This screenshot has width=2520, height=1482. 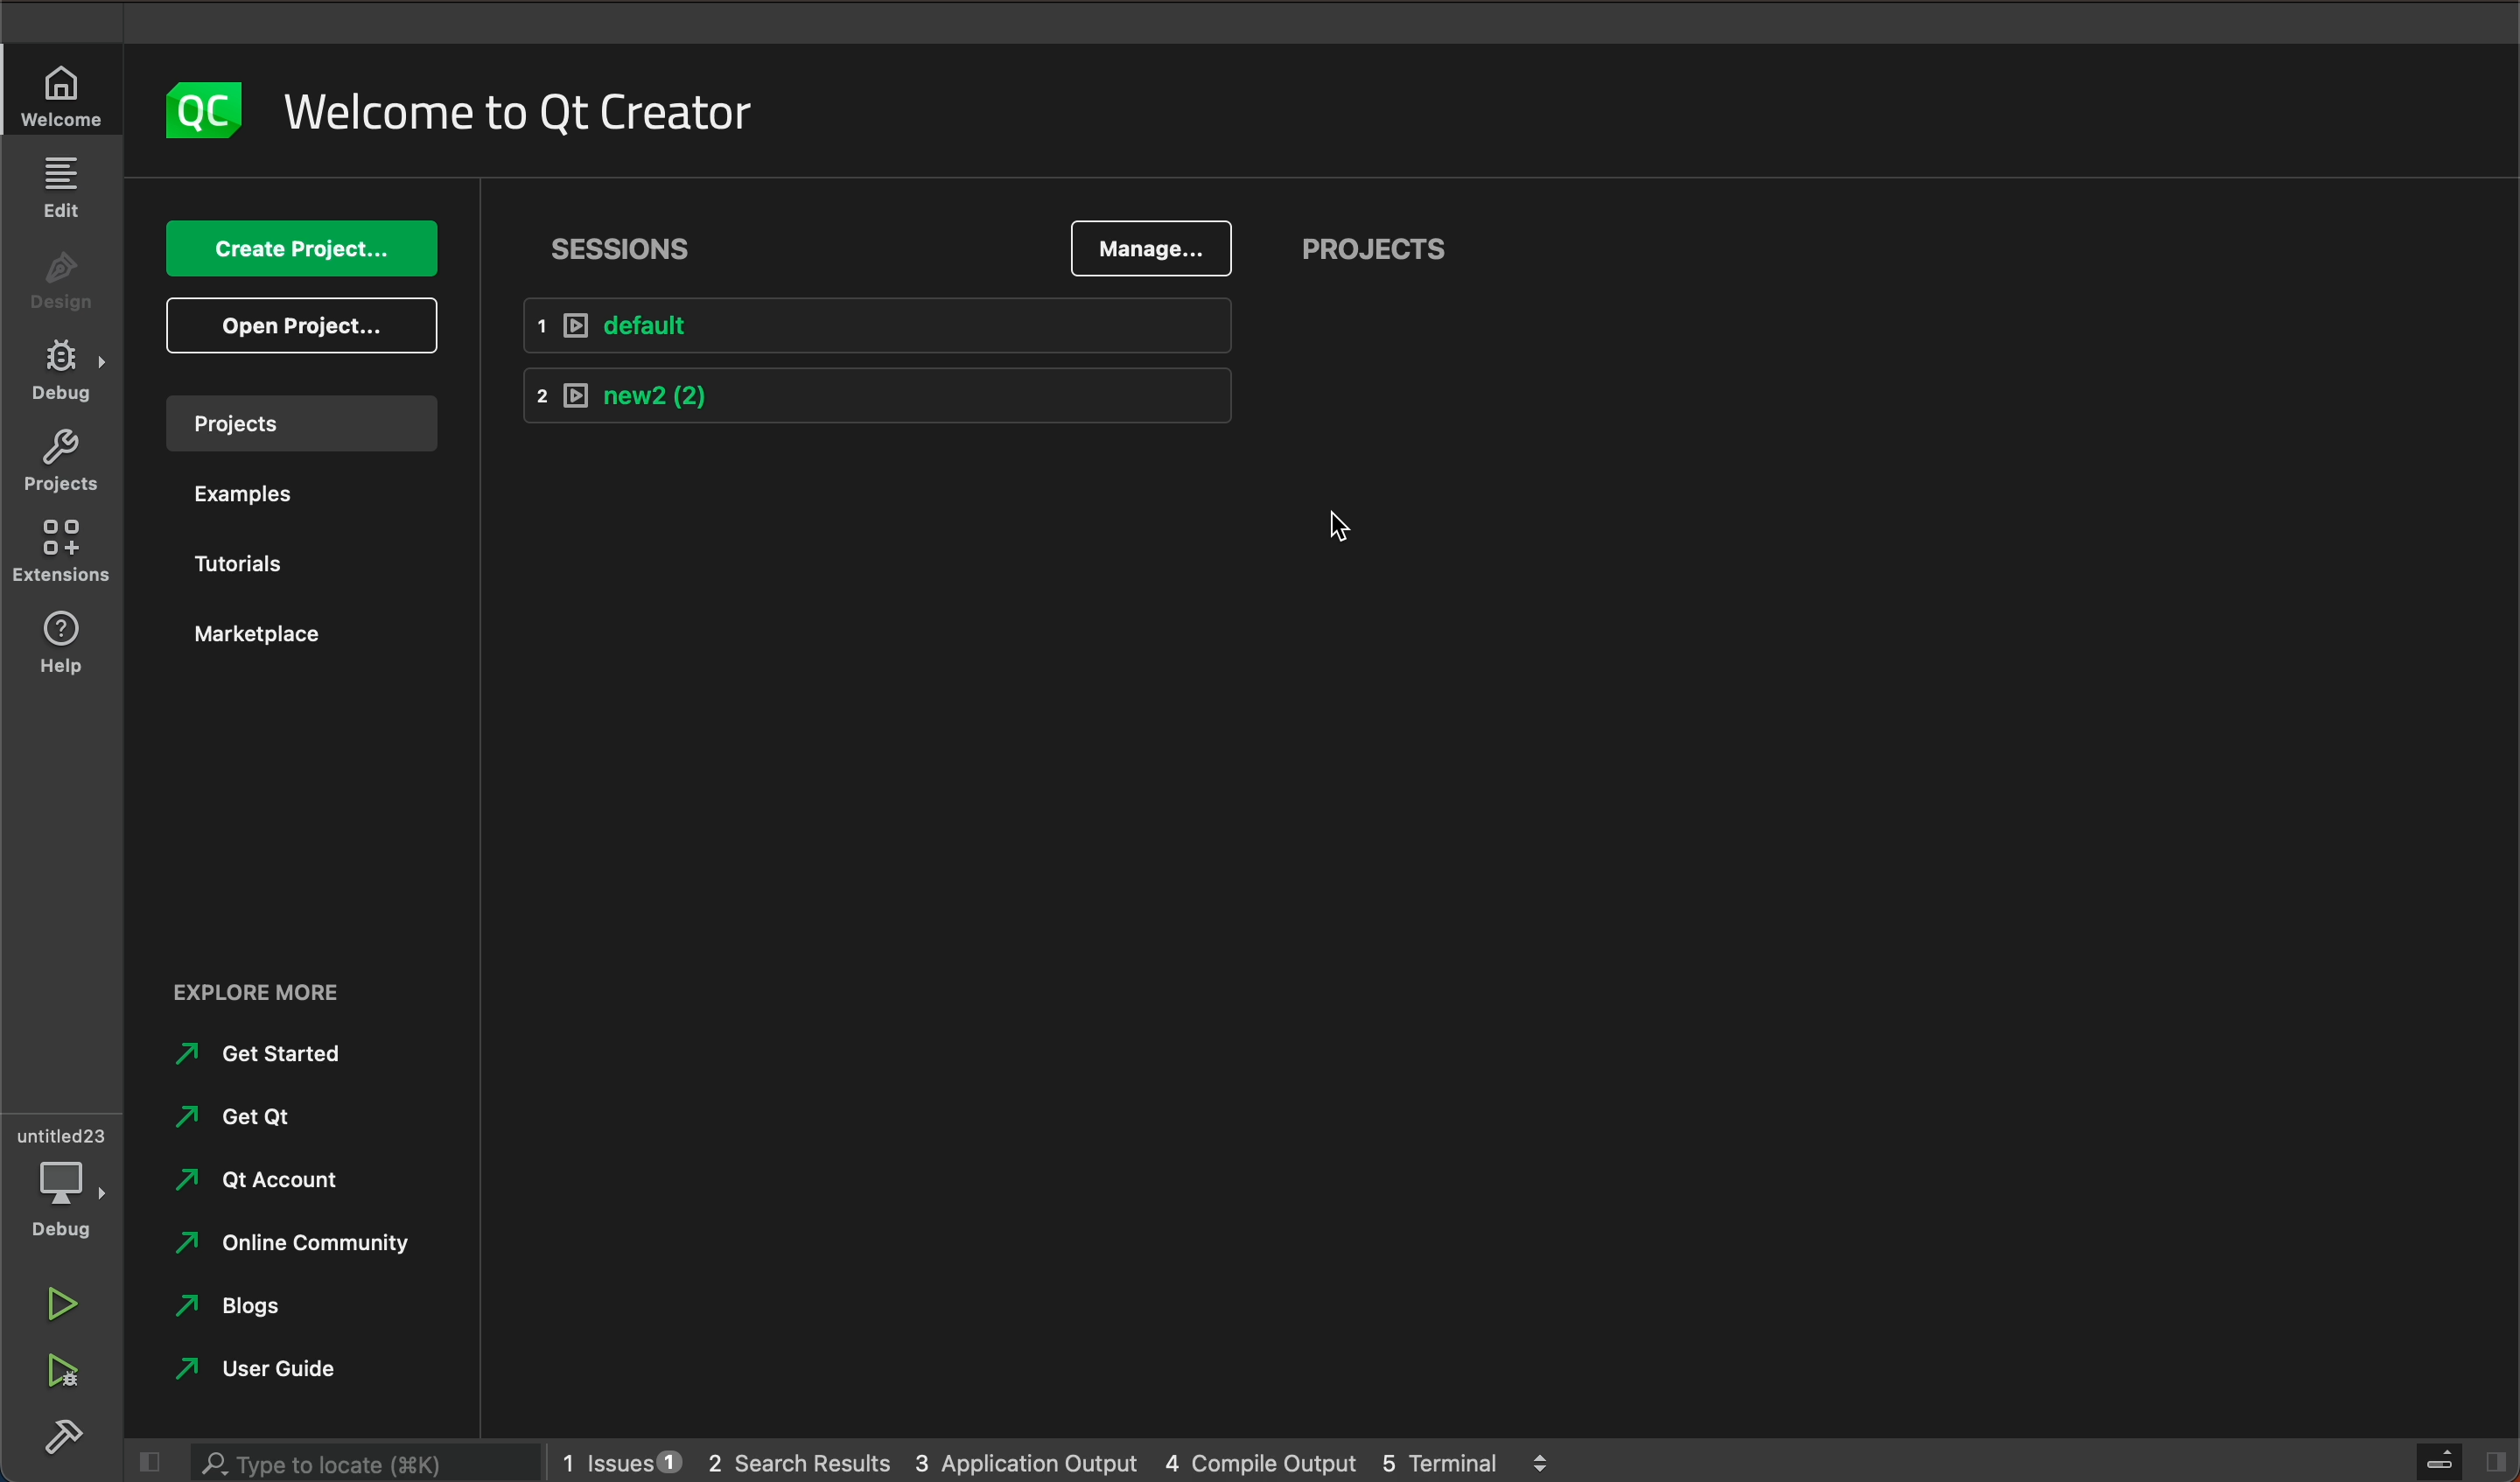 I want to click on new2, so click(x=878, y=400).